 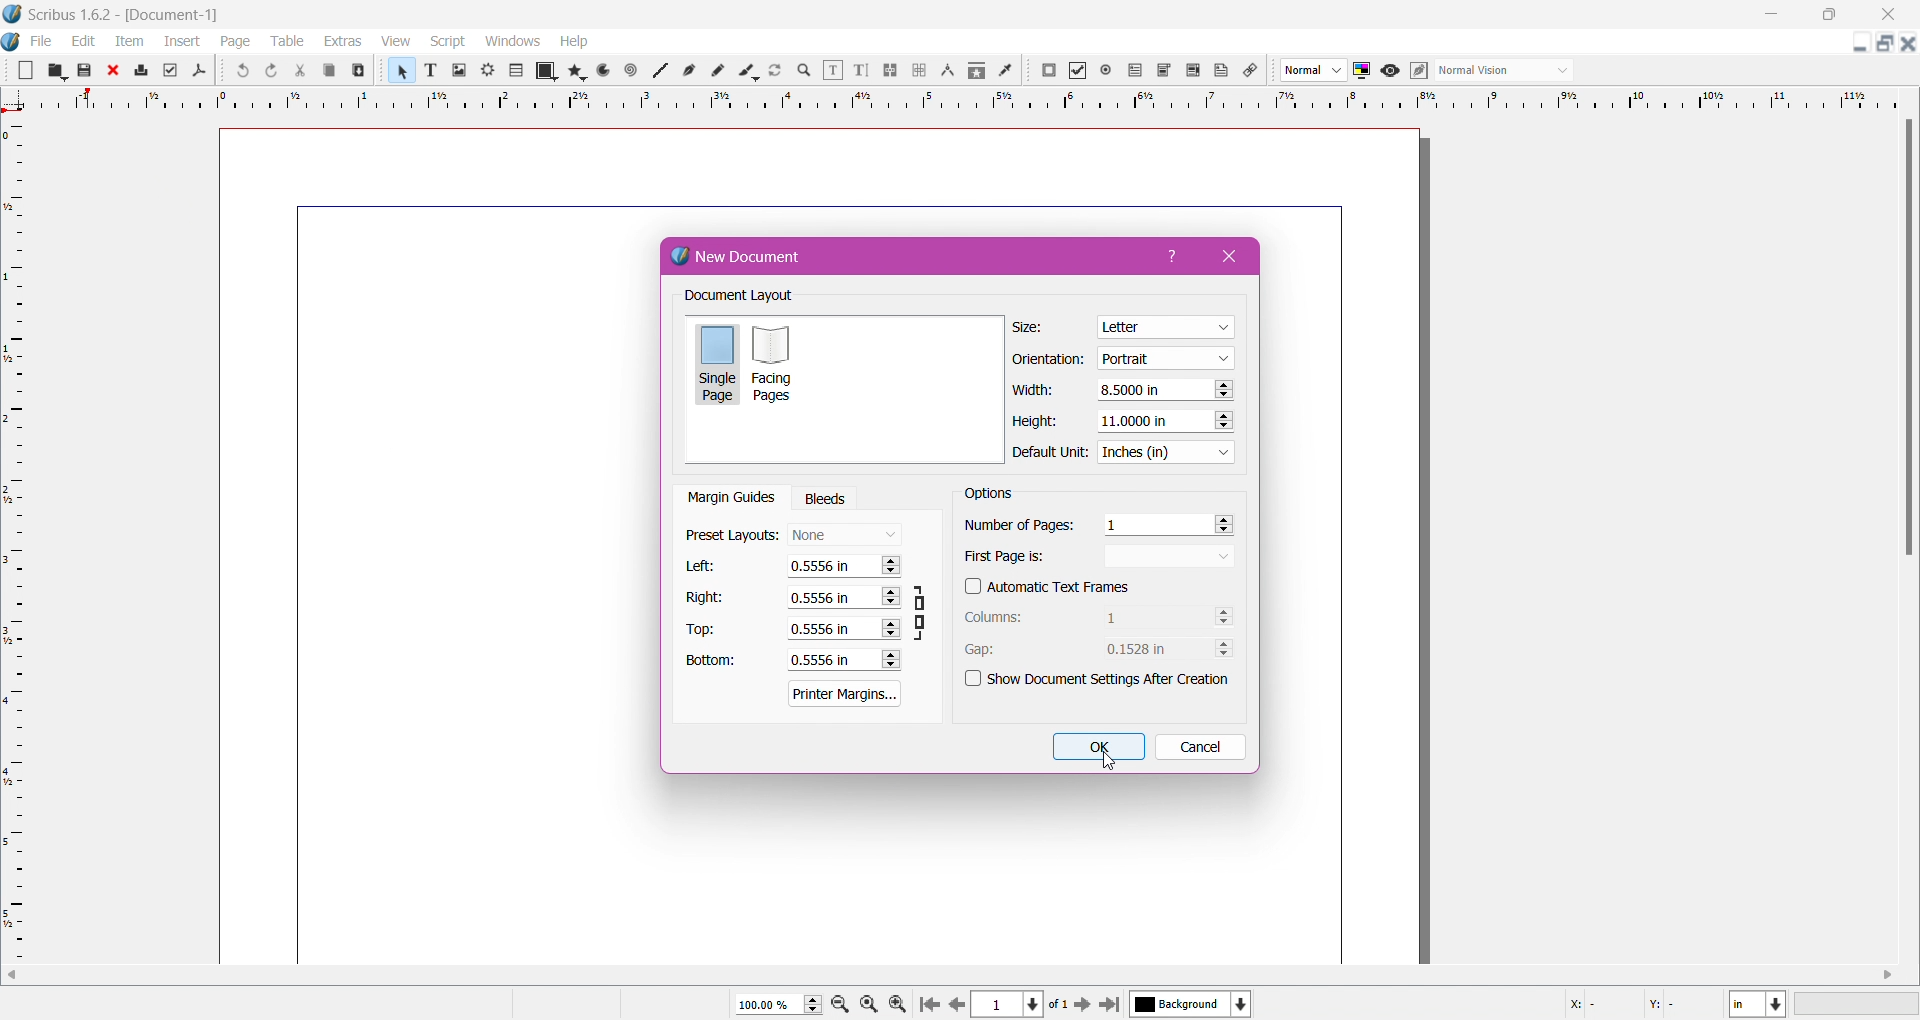 I want to click on icon, so click(x=1161, y=70).